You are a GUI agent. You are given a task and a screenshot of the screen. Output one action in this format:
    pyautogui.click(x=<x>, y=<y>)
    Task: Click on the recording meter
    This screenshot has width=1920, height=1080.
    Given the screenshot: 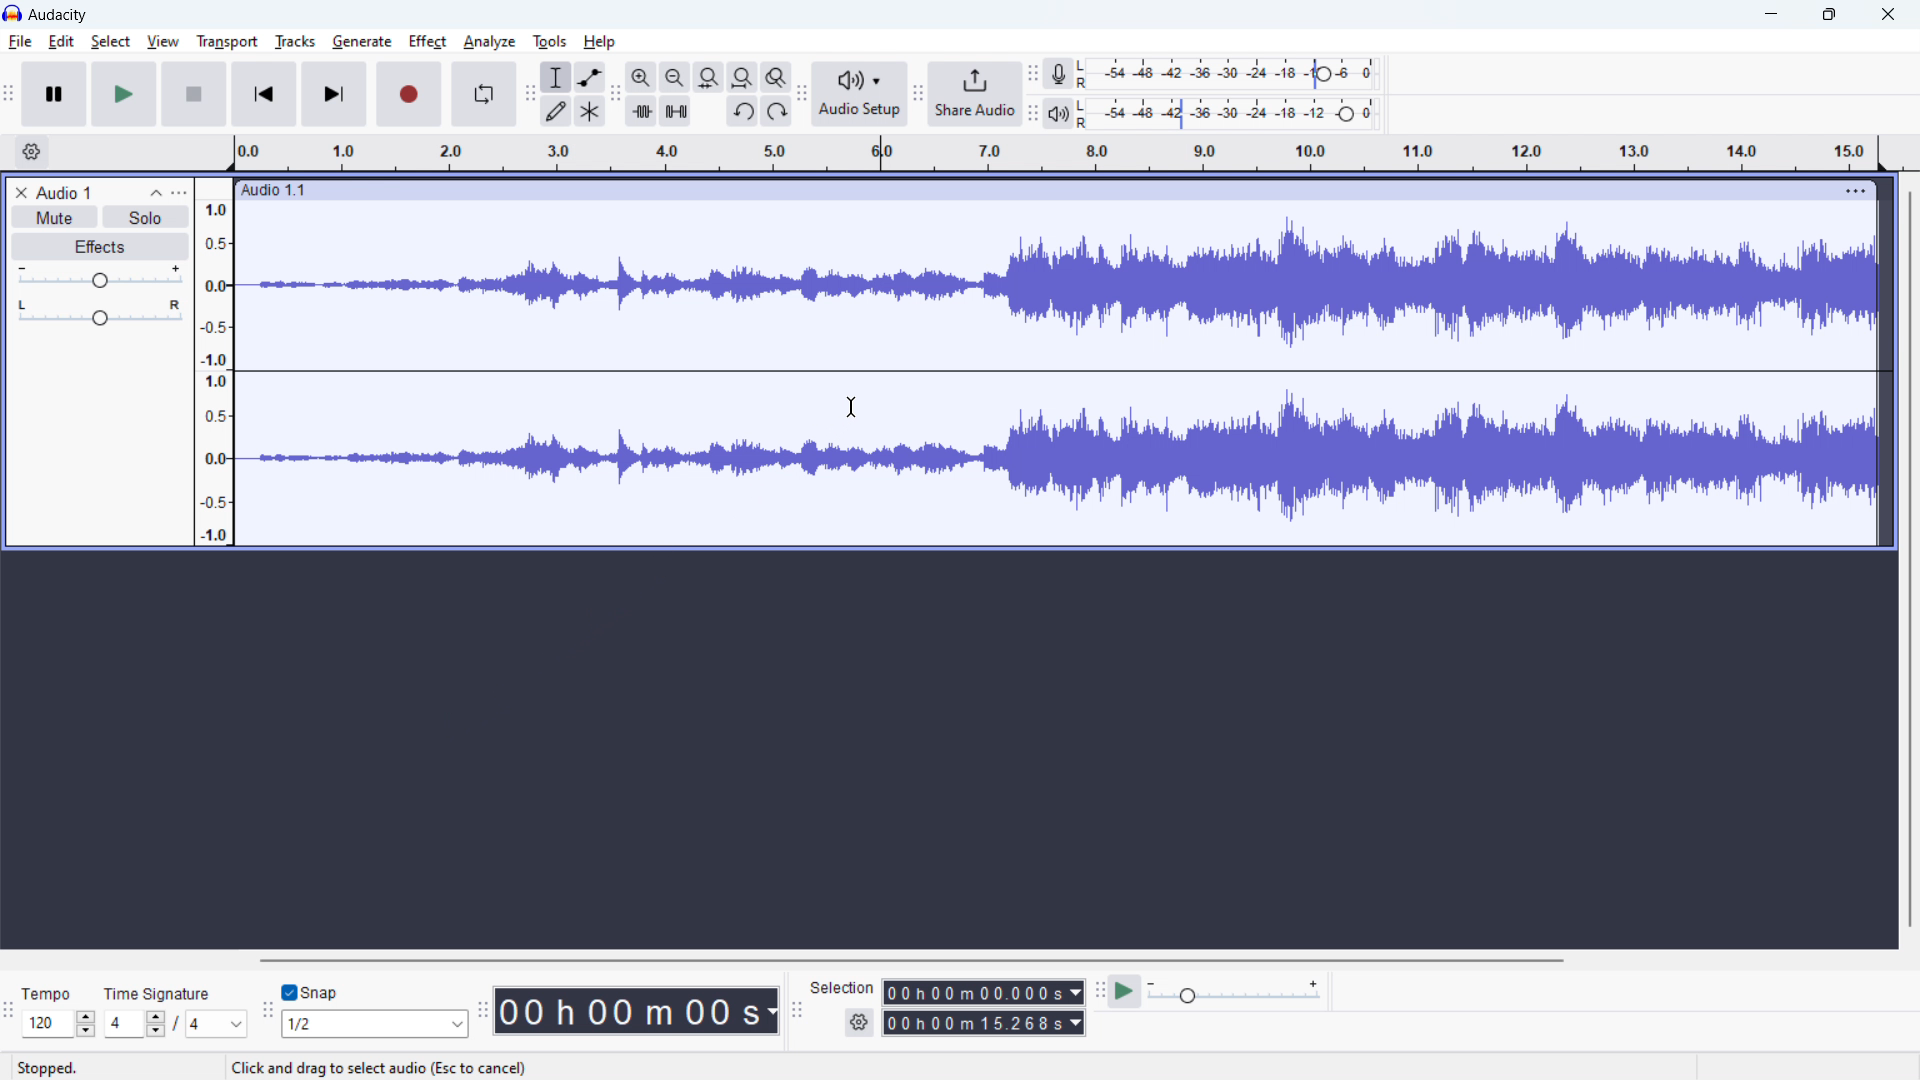 What is the action you would take?
    pyautogui.click(x=1066, y=72)
    